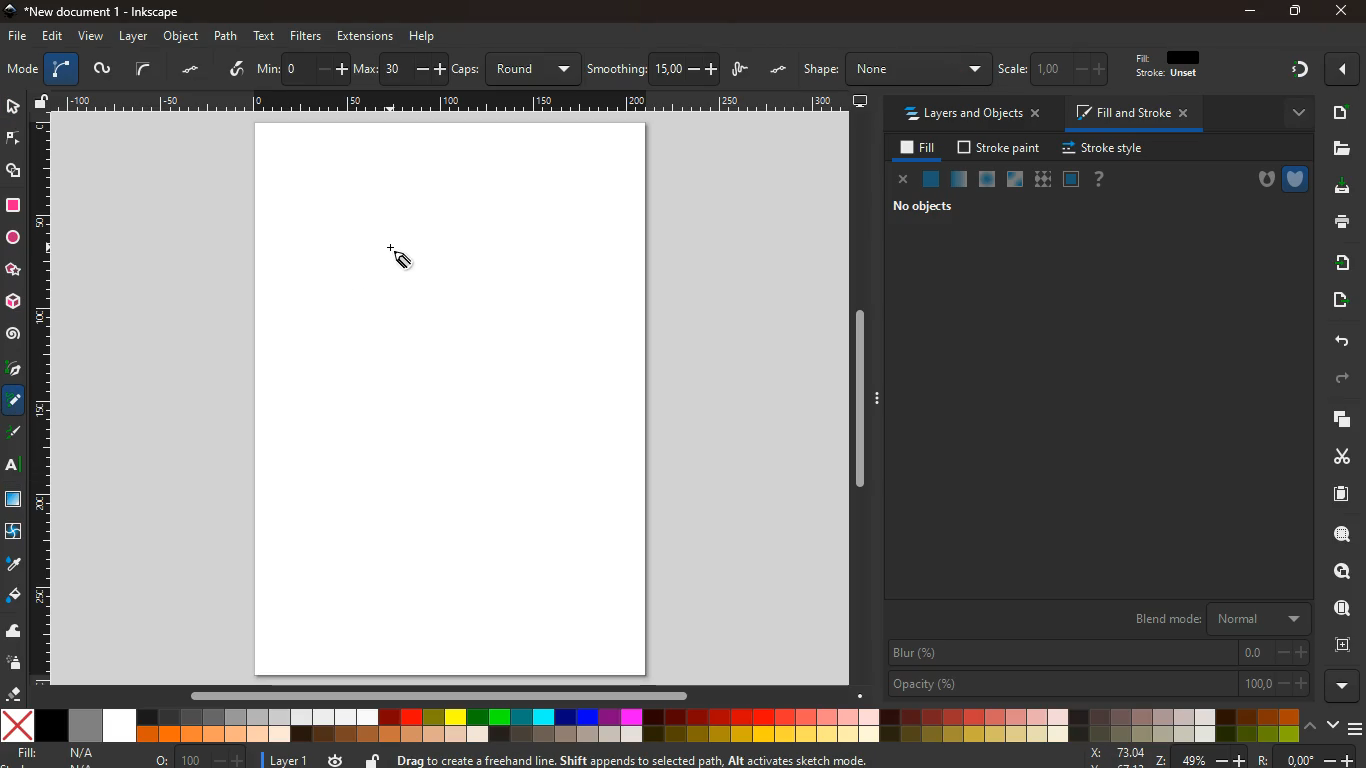 The height and width of the screenshot is (768, 1366). I want to click on frame, so click(1347, 645).